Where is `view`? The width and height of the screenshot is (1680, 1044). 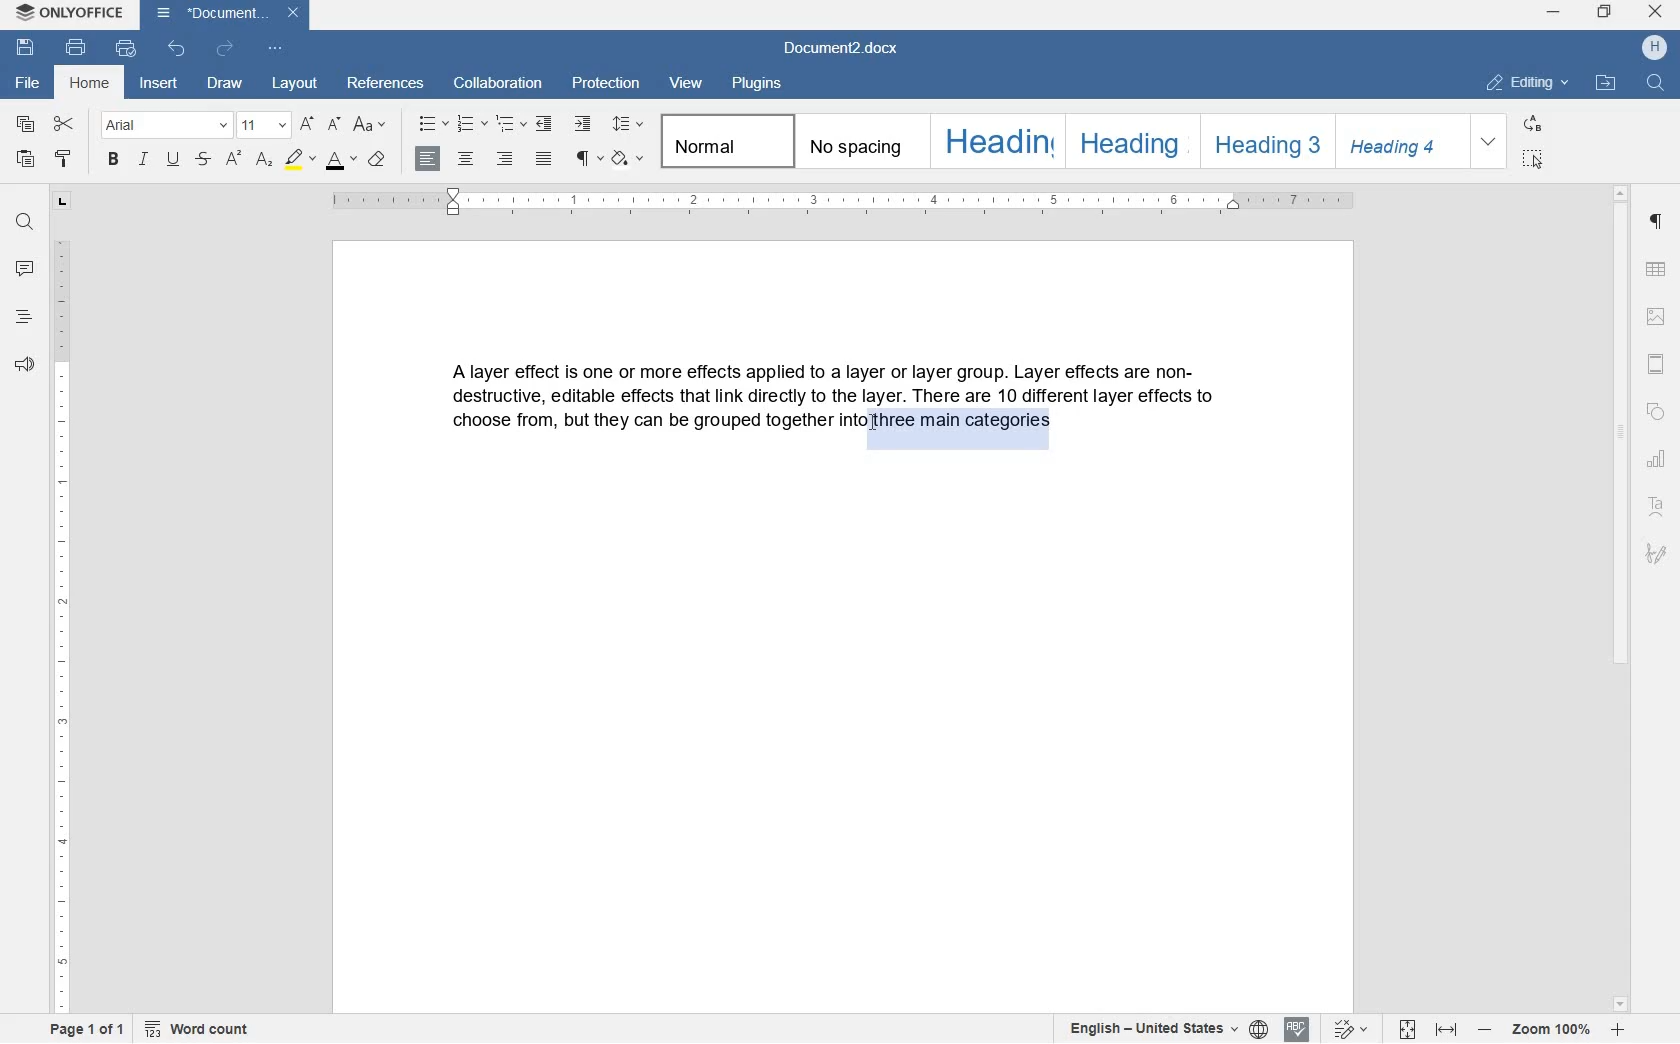
view is located at coordinates (690, 82).